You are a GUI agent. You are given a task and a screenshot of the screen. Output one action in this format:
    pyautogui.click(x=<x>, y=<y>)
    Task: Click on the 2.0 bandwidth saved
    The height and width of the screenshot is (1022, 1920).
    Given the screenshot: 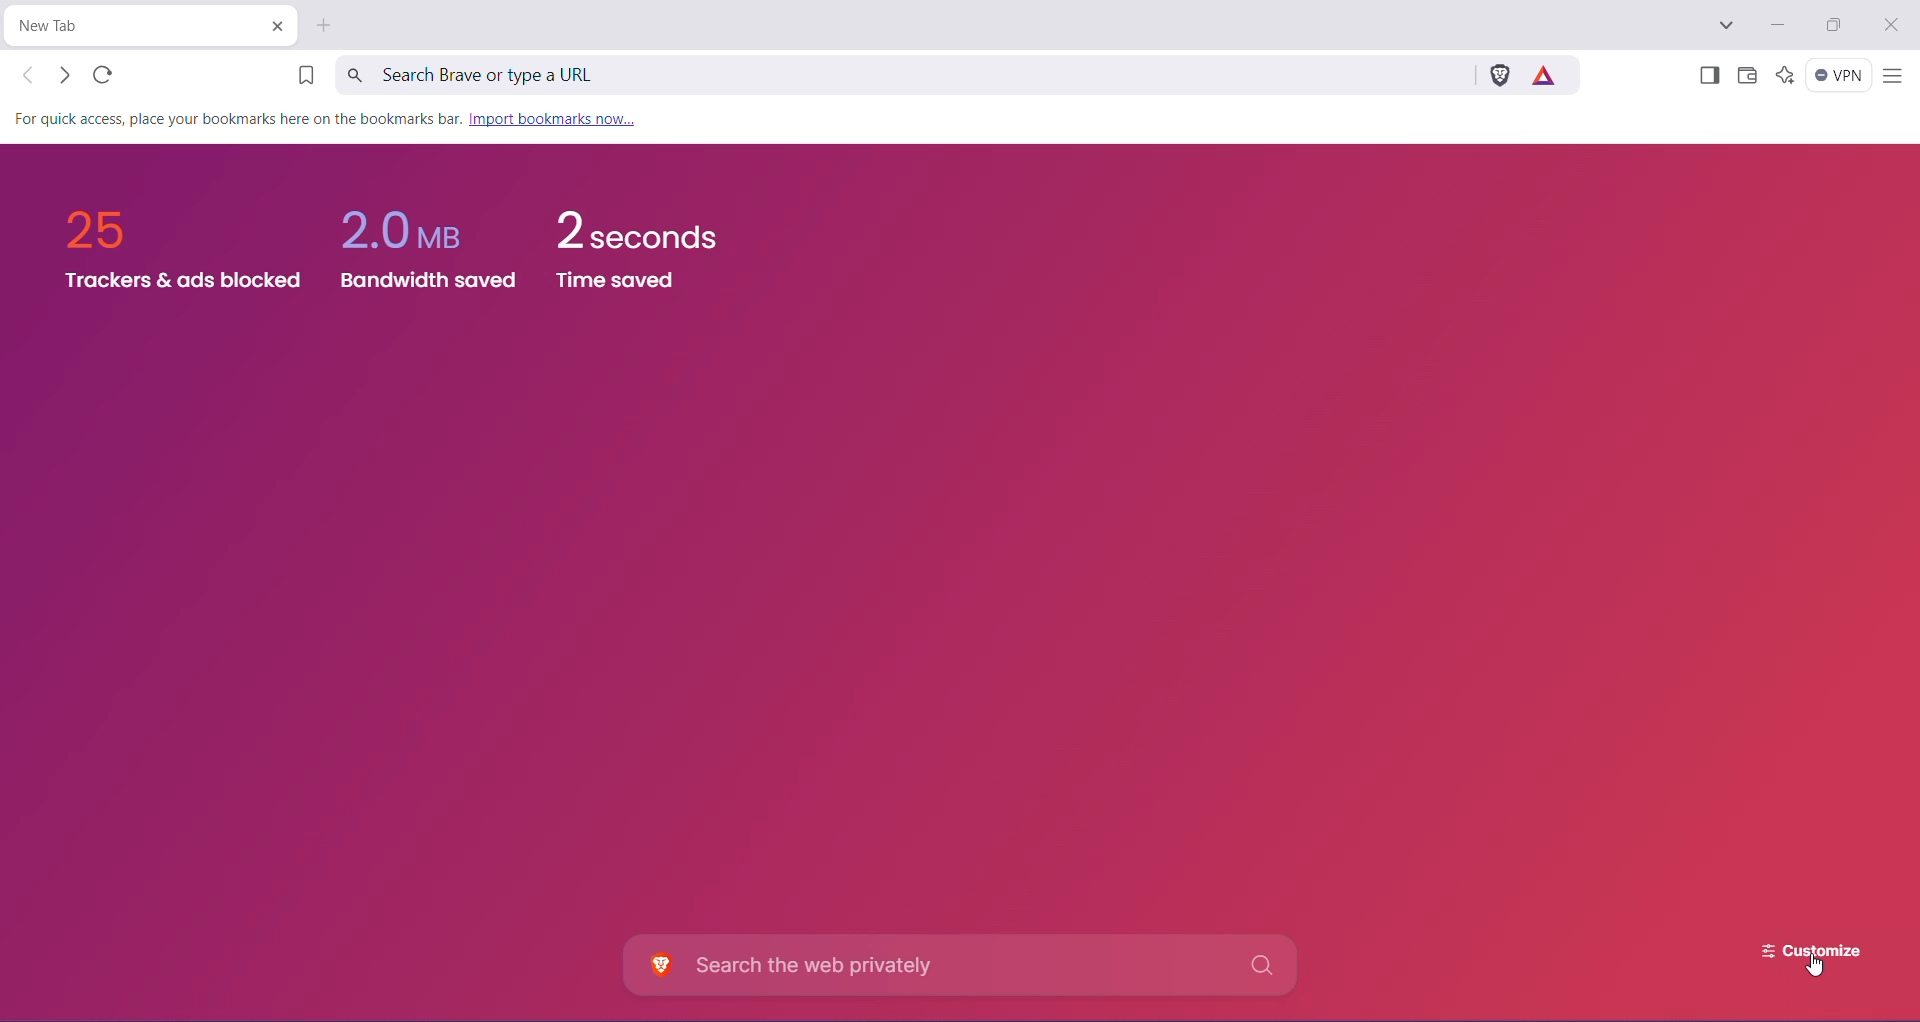 What is the action you would take?
    pyautogui.click(x=432, y=239)
    